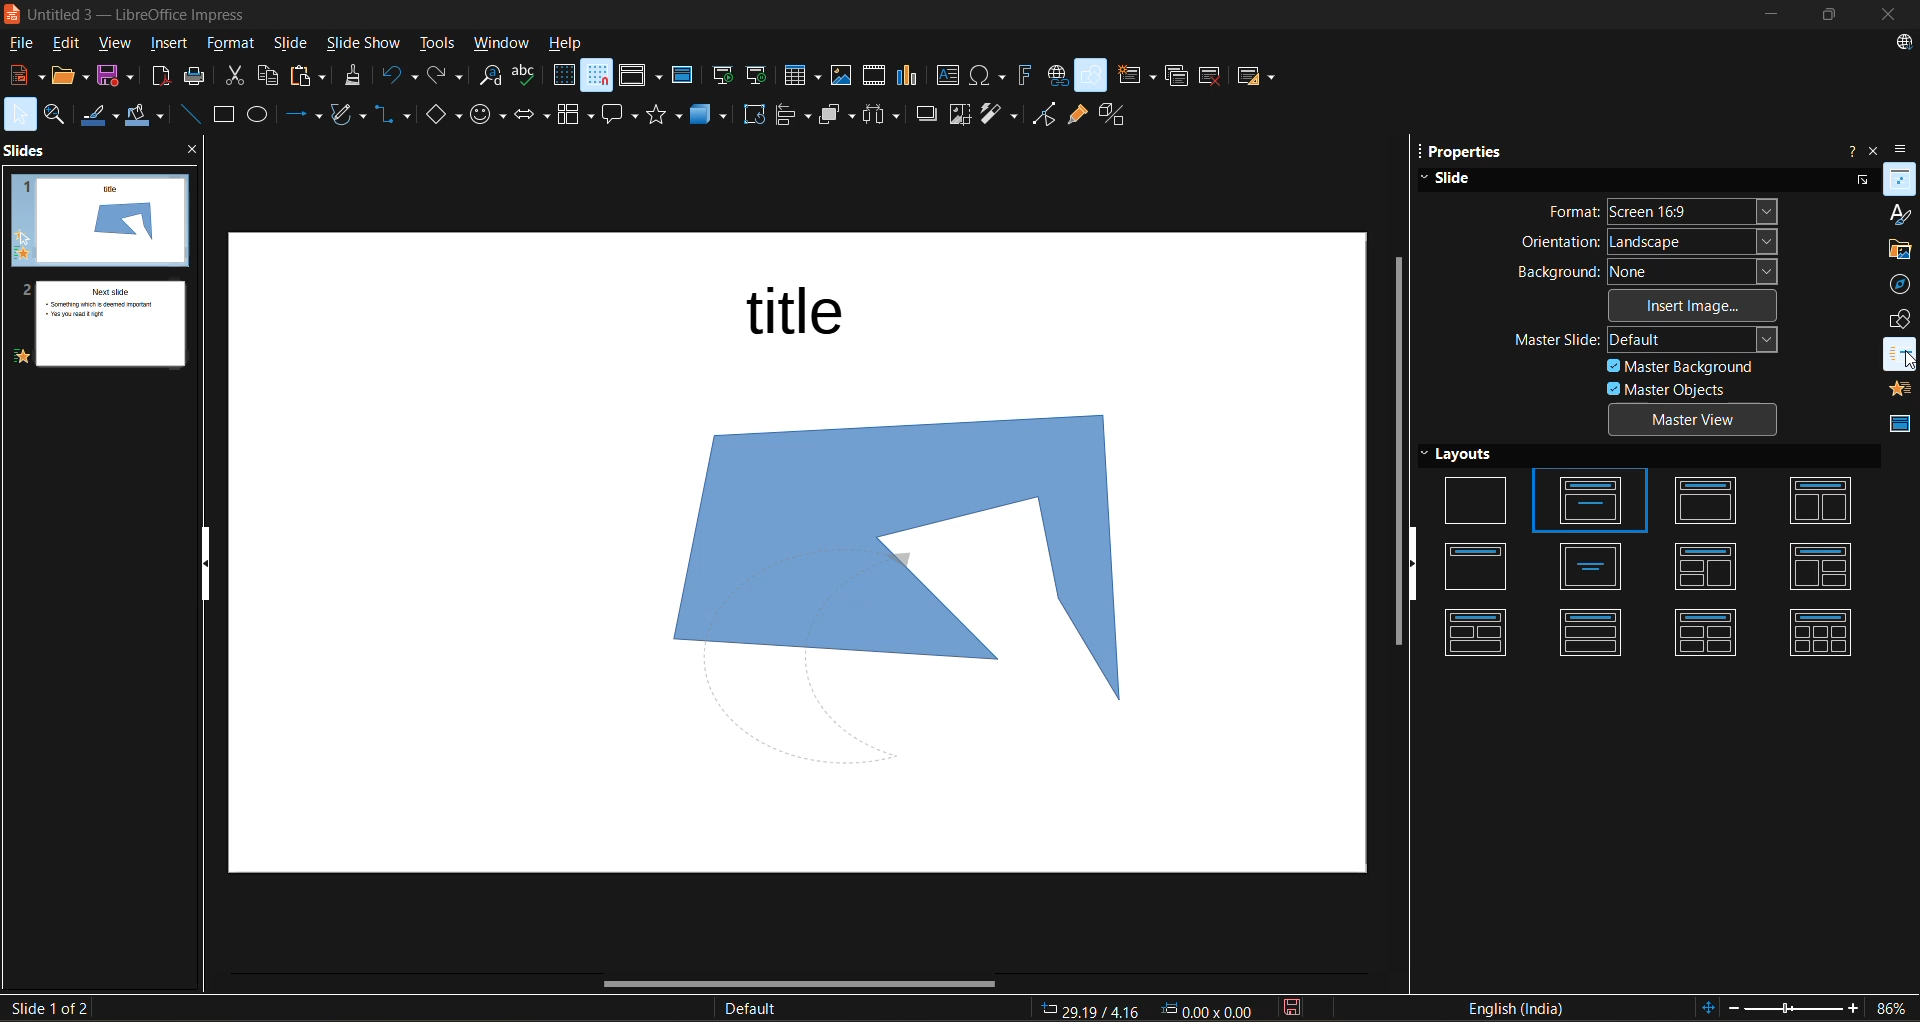 This screenshot has height=1022, width=1920. I want to click on slides, so click(28, 153).